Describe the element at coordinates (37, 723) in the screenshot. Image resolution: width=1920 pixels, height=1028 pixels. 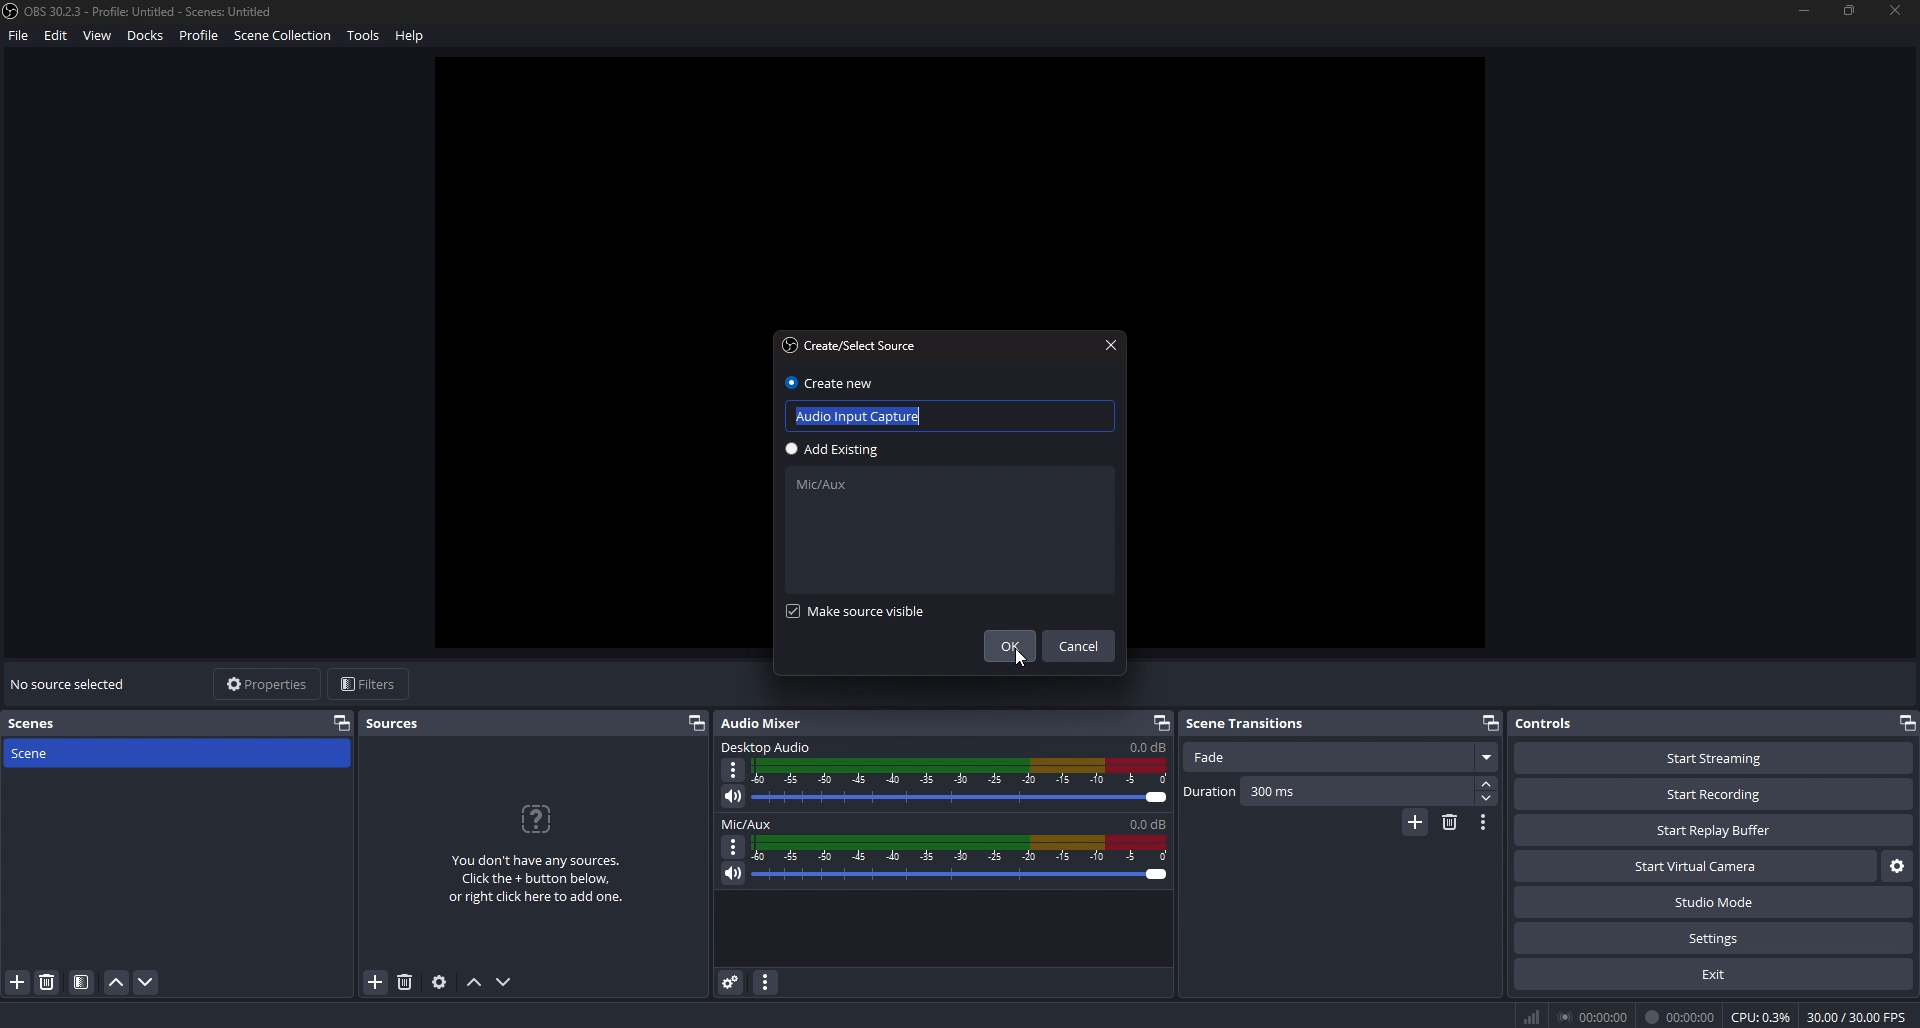
I see `scenes` at that location.